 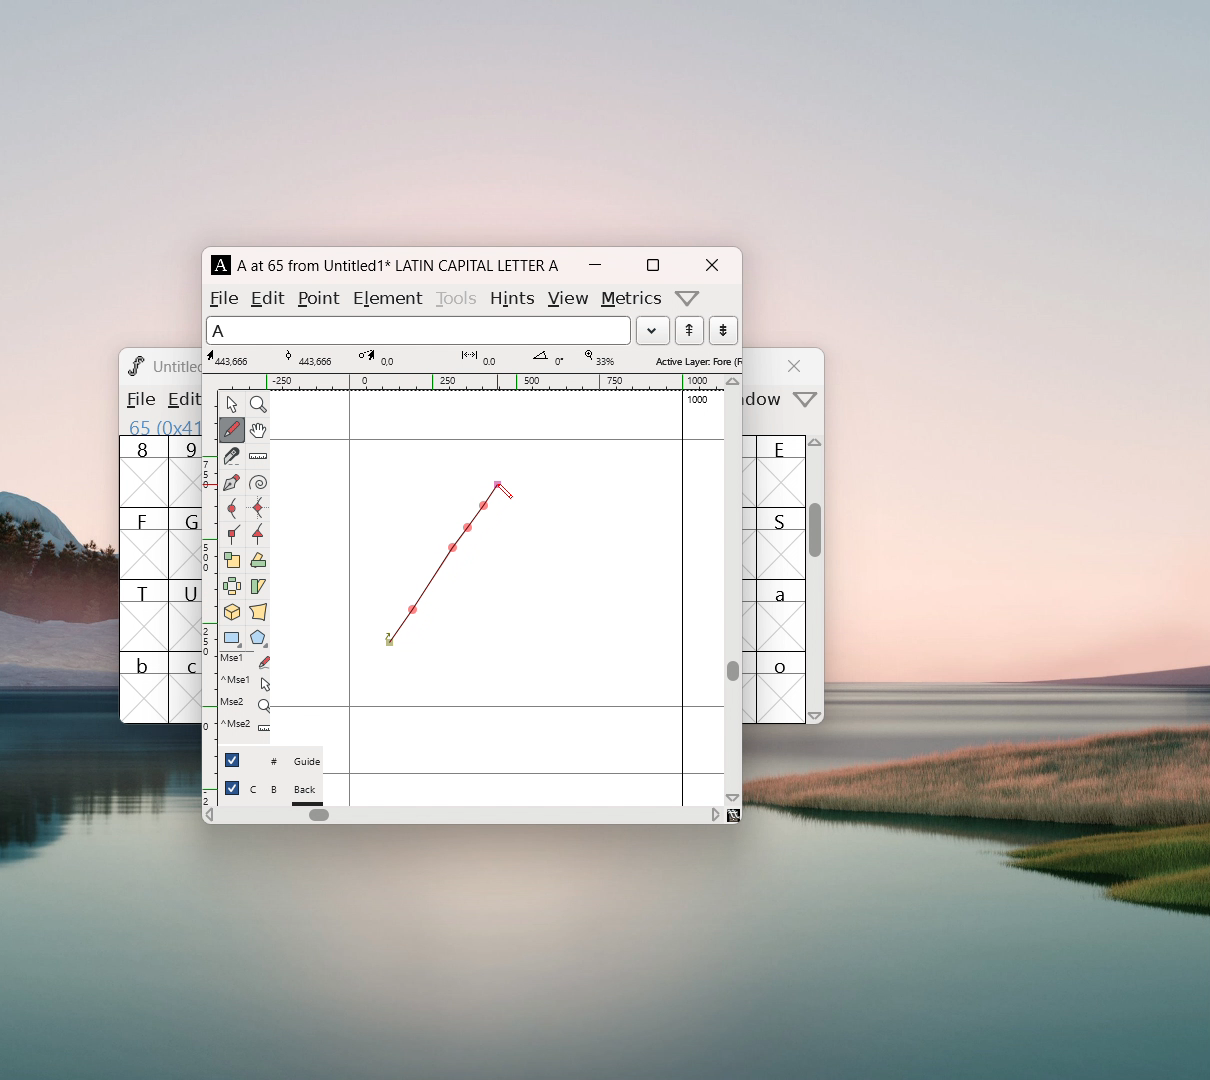 What do you see at coordinates (395, 265) in the screenshot?
I see `A at 65 from Untitled1 LATIN CAPITAL LETTER A` at bounding box center [395, 265].